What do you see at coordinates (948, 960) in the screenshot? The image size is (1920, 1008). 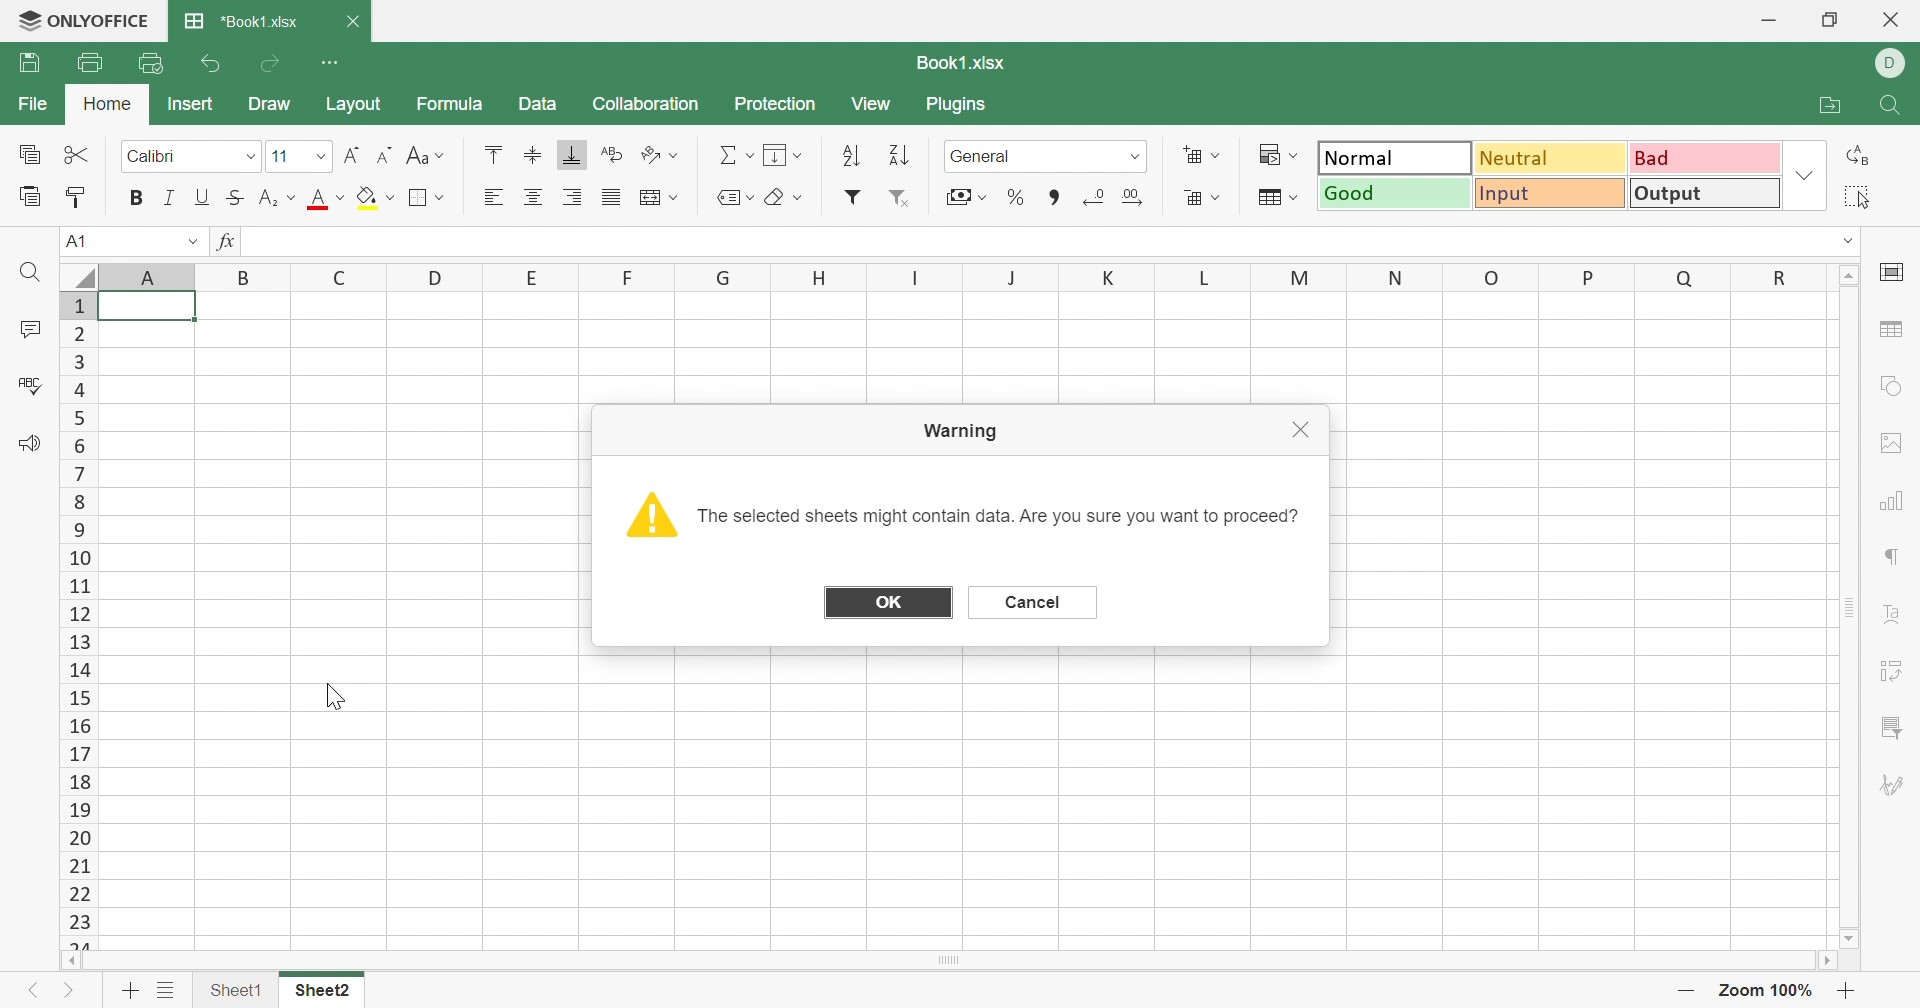 I see `Scroll Bar` at bounding box center [948, 960].